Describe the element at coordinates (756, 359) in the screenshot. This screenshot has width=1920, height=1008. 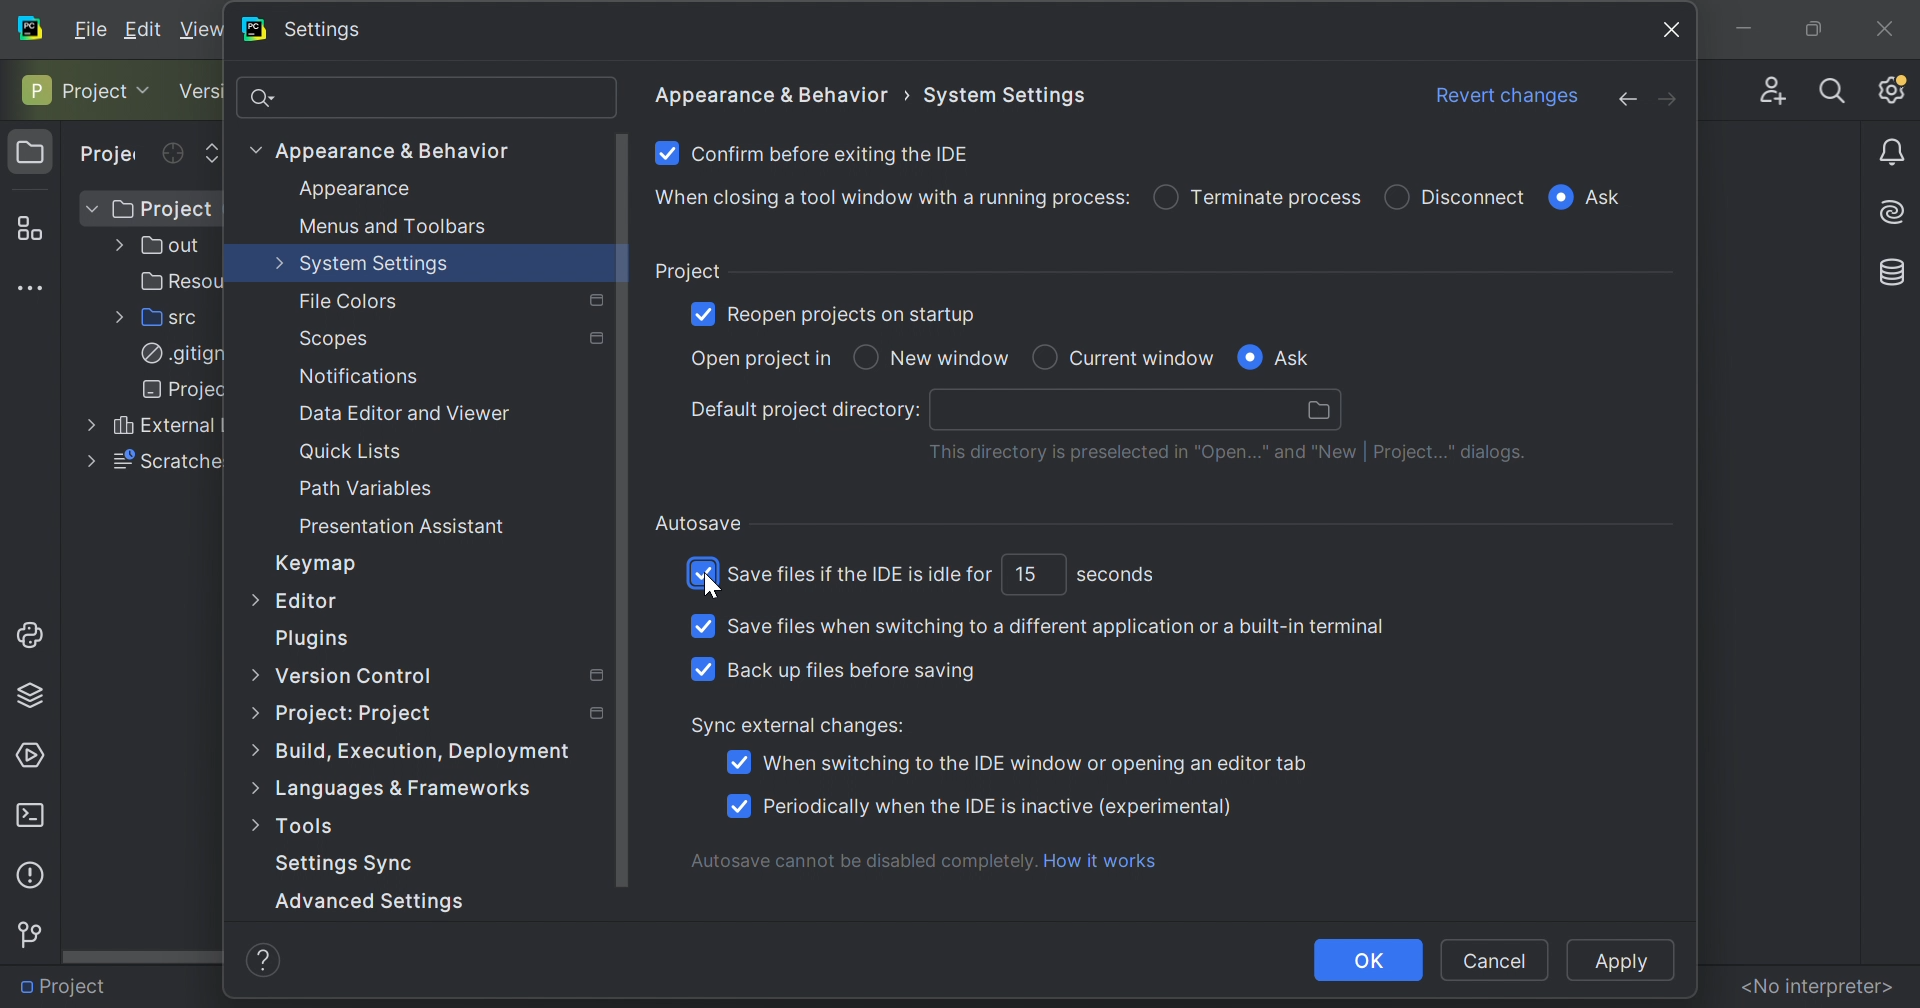
I see `Open project in` at that location.